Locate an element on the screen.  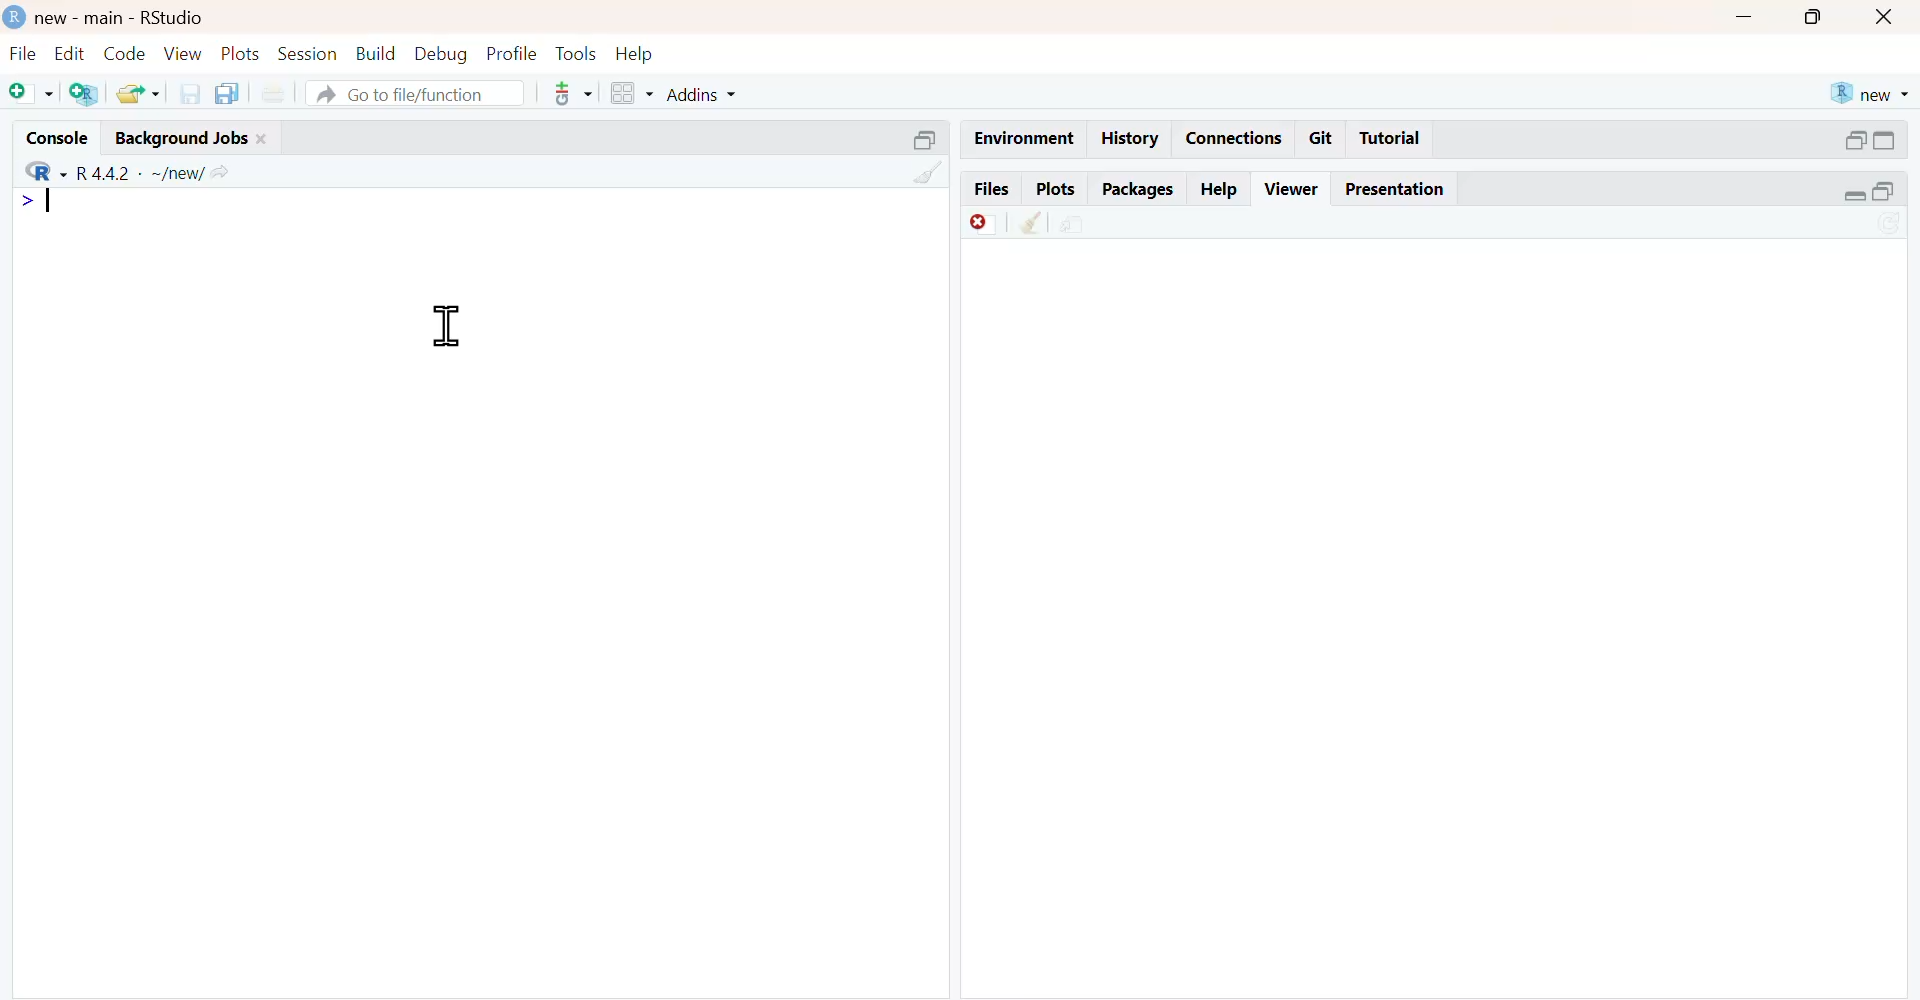
new is located at coordinates (1872, 94).